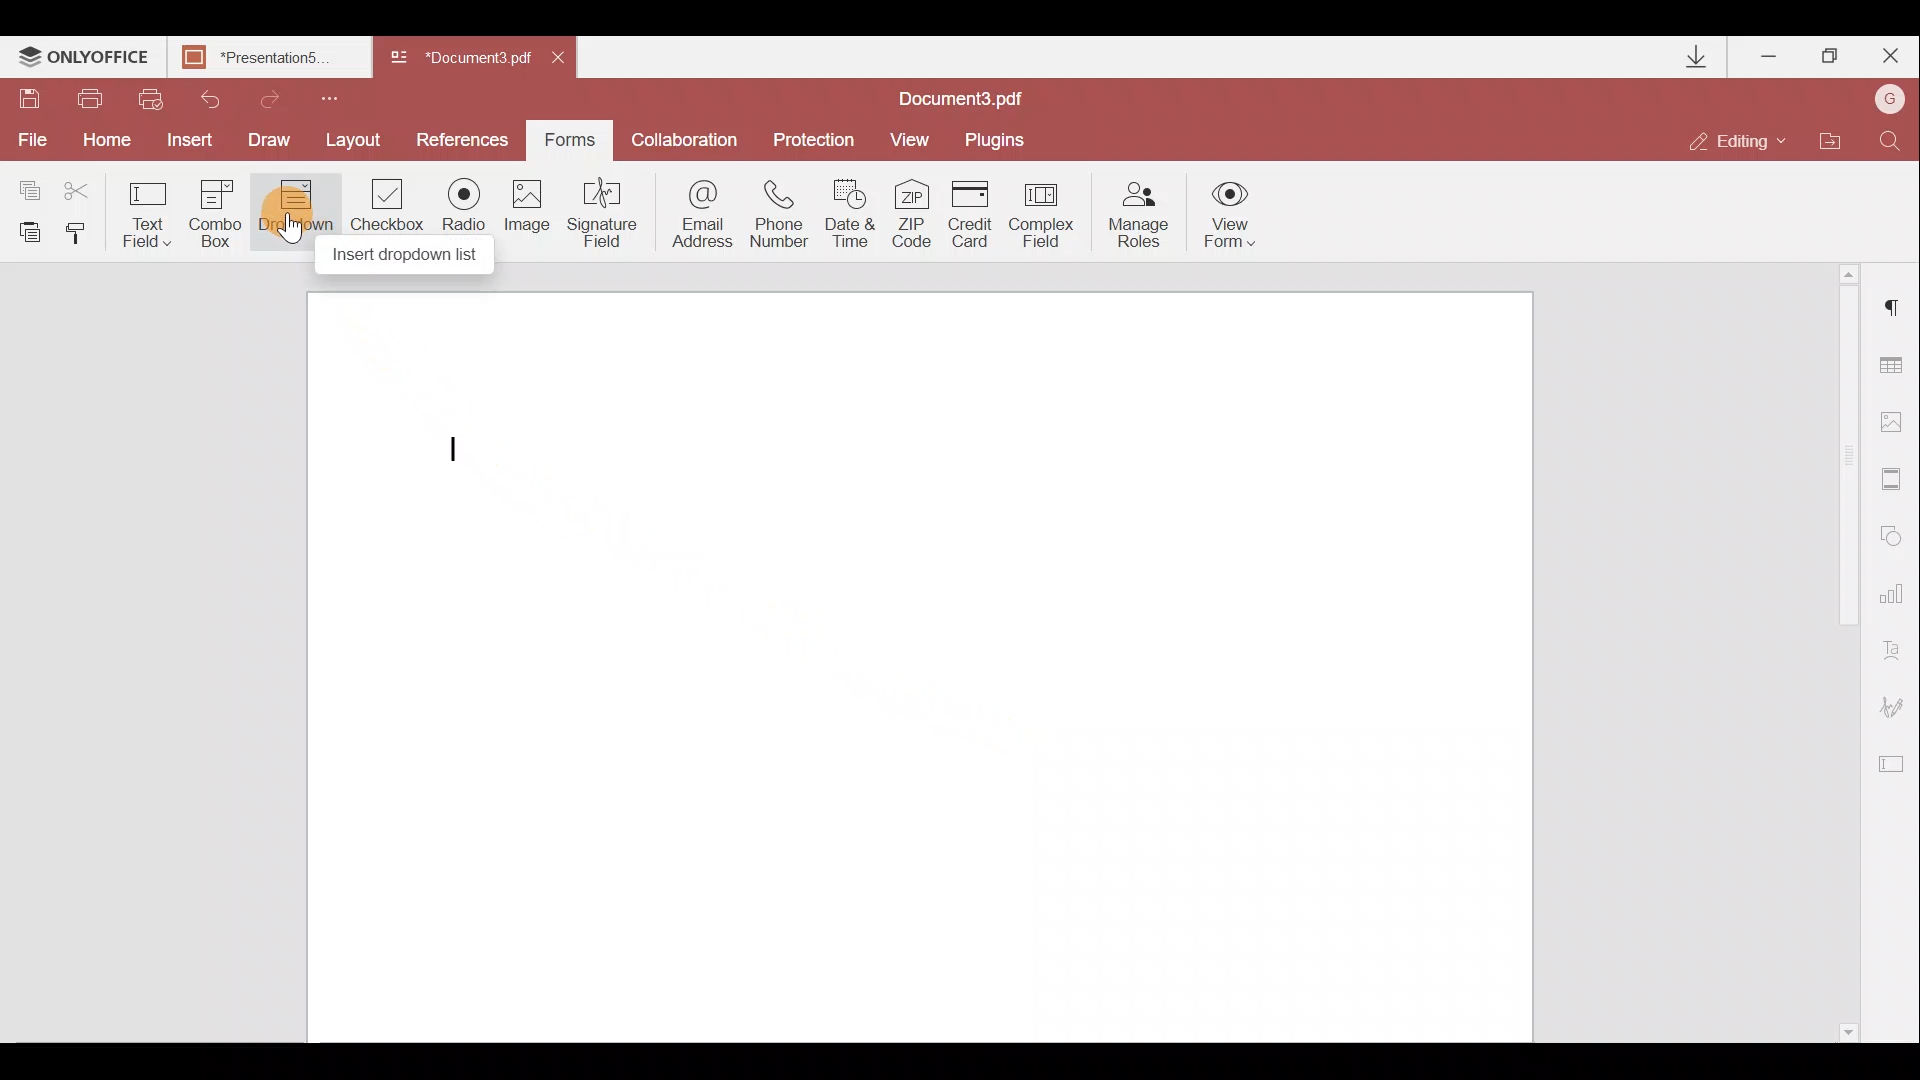 This screenshot has height=1080, width=1920. Describe the element at coordinates (274, 140) in the screenshot. I see `Draw` at that location.